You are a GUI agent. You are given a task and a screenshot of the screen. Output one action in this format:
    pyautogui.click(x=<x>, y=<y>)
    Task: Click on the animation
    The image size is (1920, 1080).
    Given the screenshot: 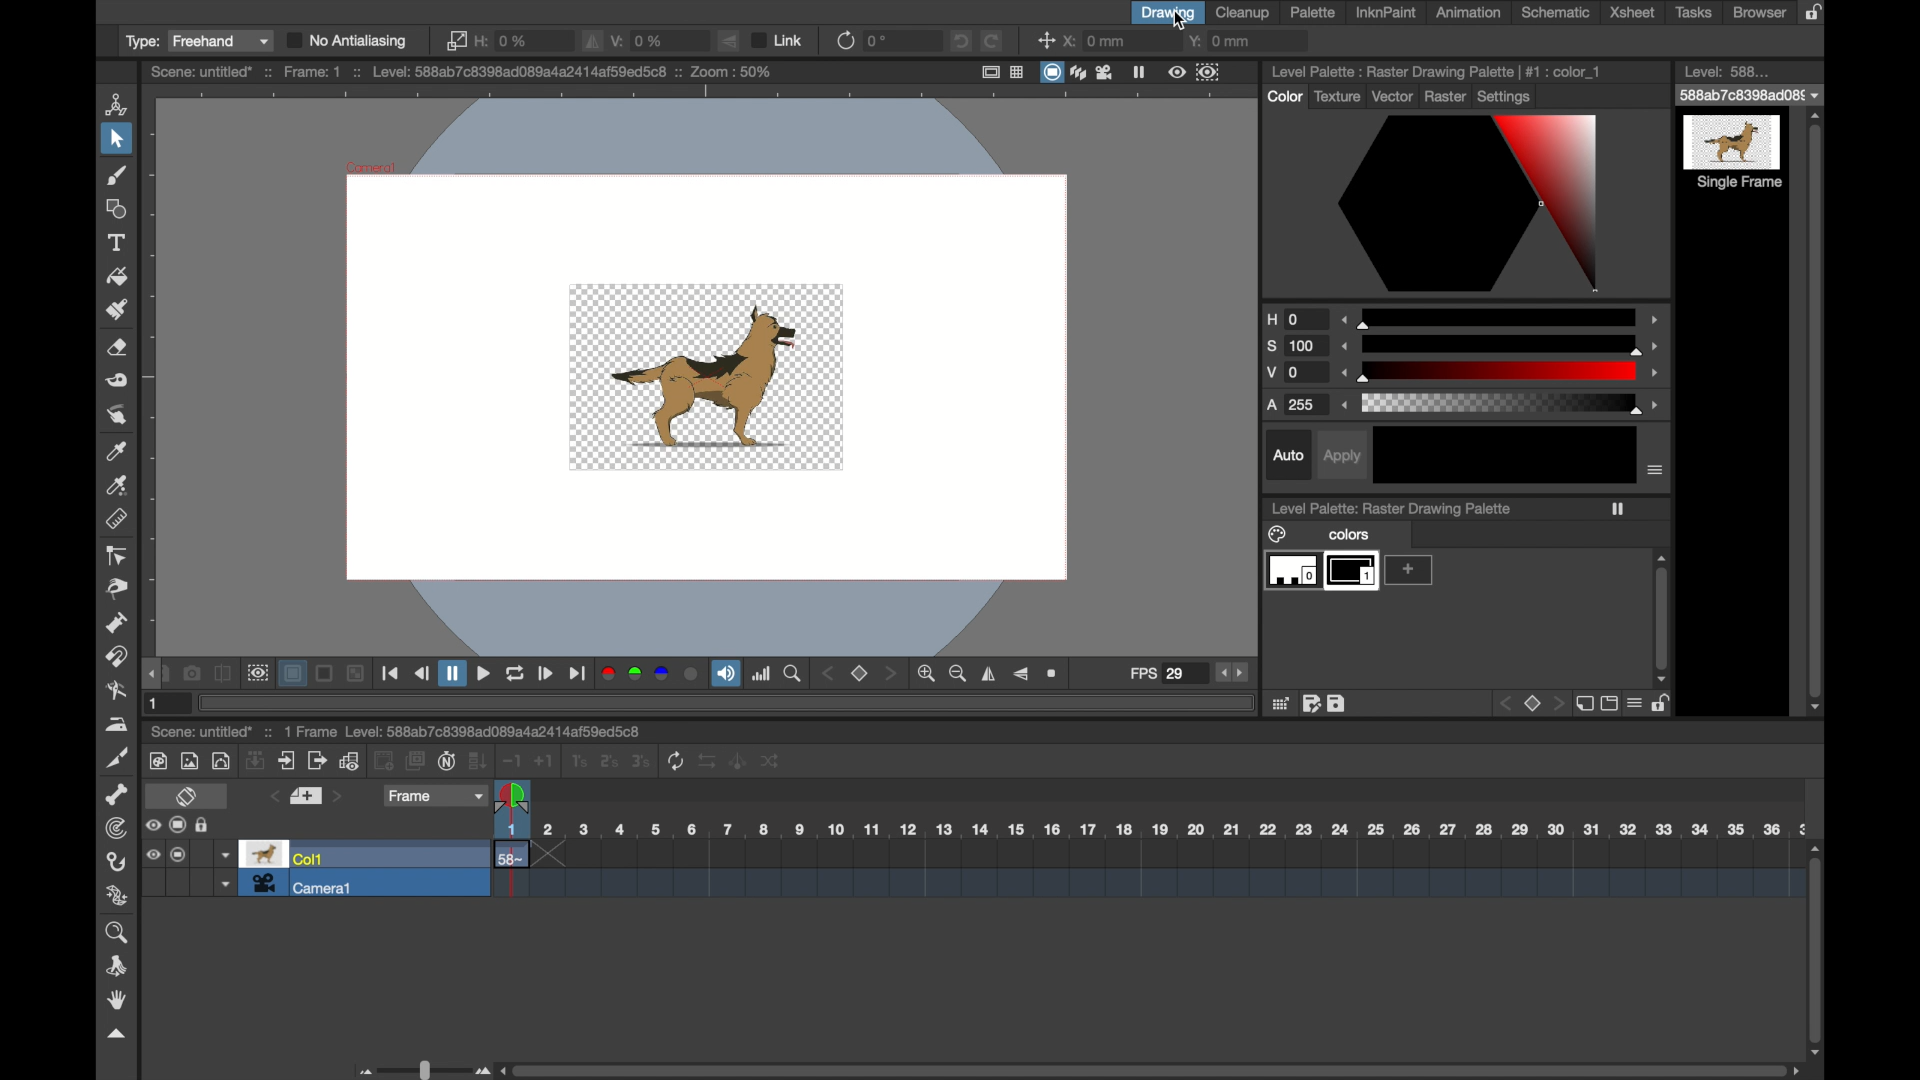 What is the action you would take?
    pyautogui.click(x=1470, y=12)
    